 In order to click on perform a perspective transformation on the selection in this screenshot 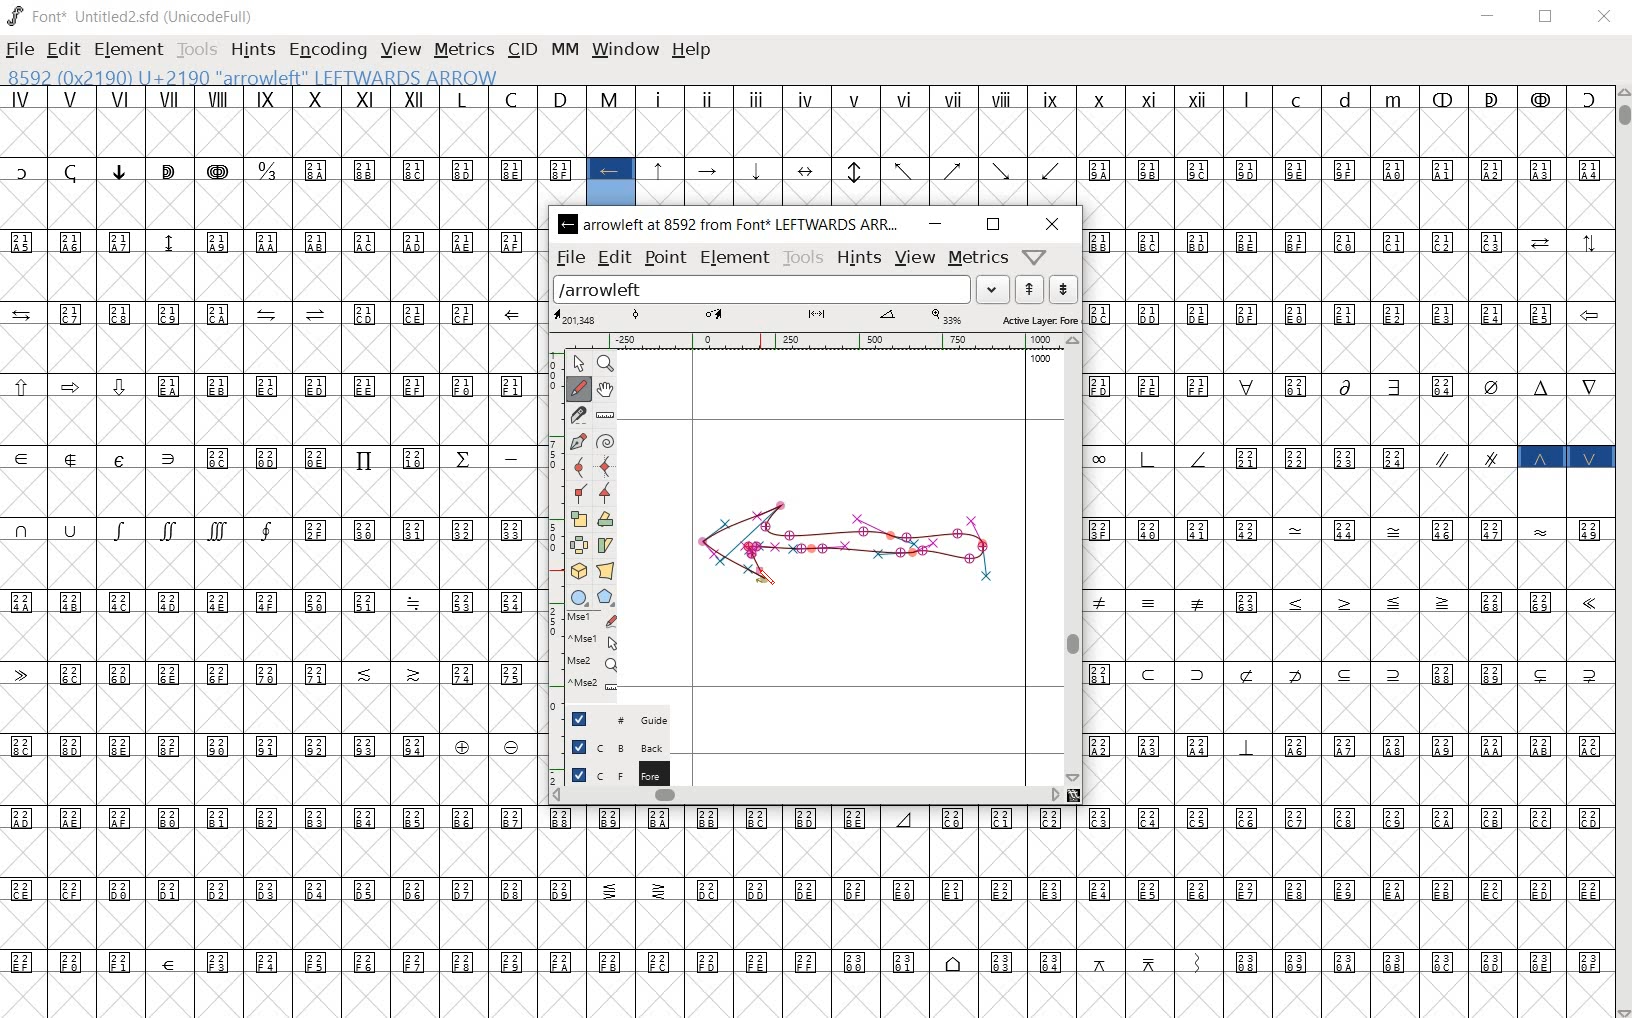, I will do `click(604, 569)`.